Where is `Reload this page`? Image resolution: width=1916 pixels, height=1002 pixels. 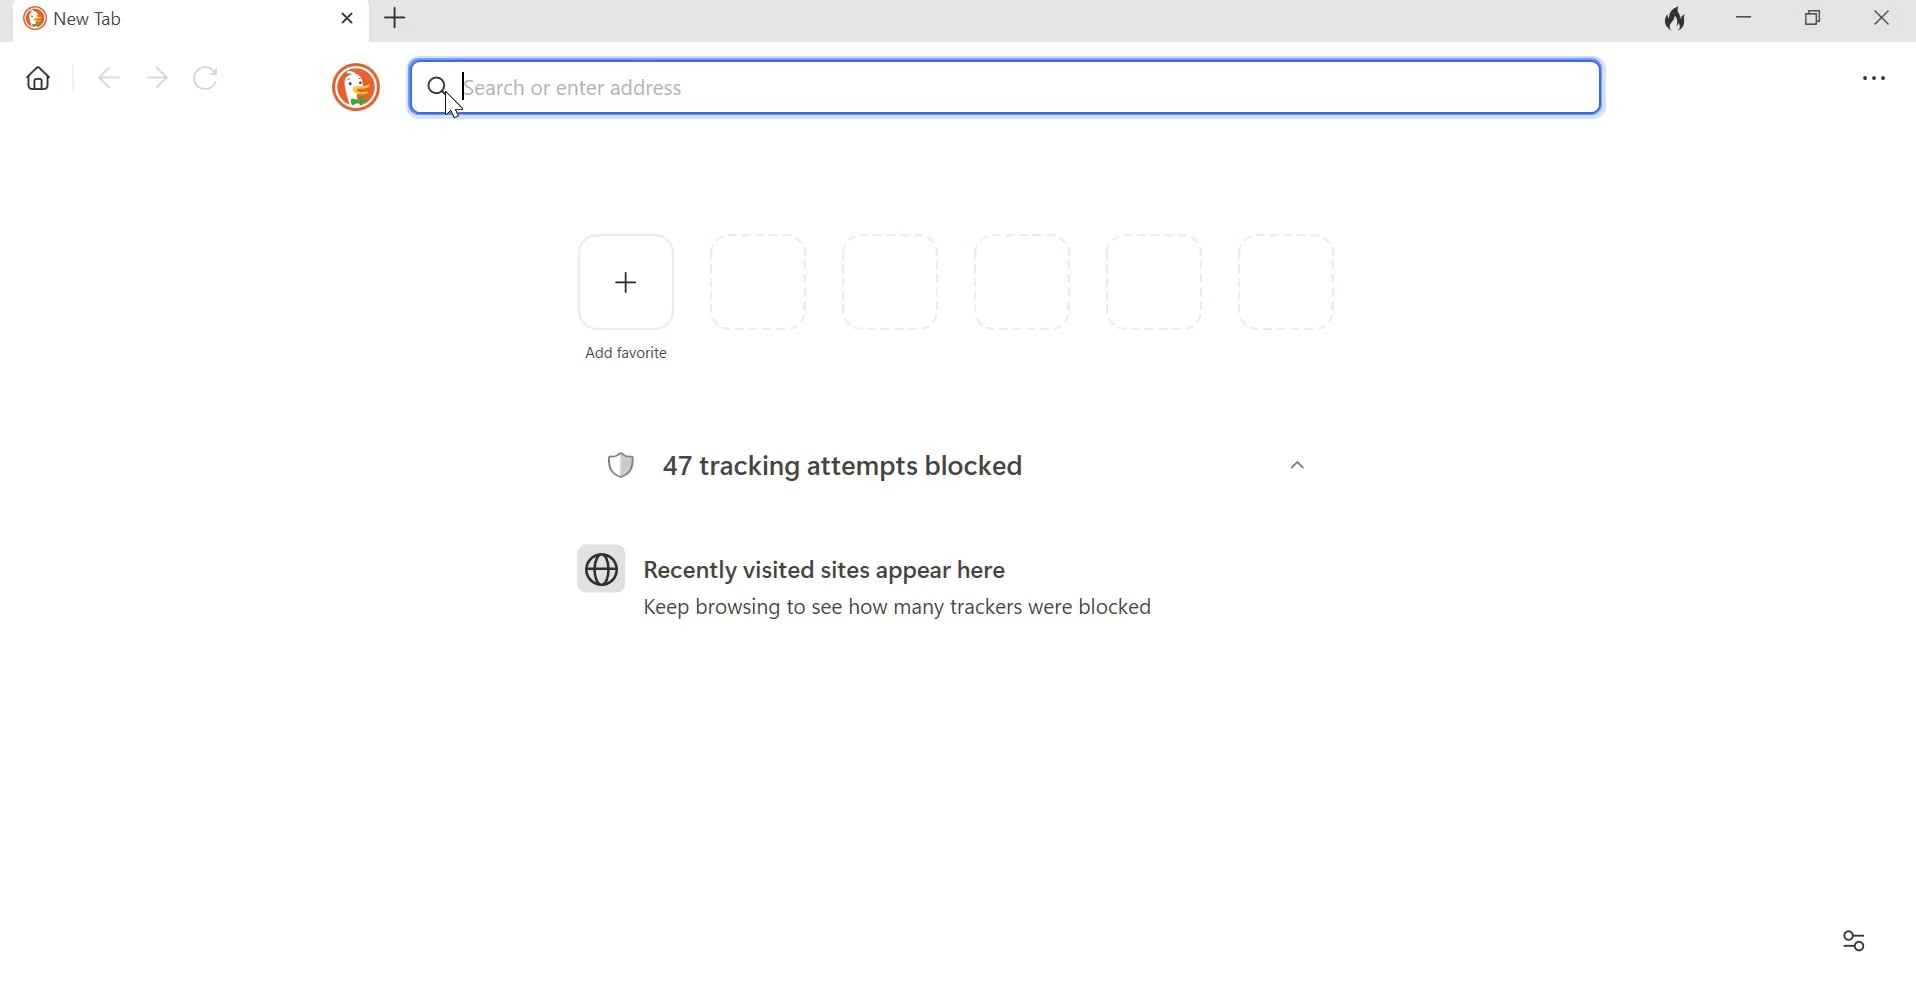
Reload this page is located at coordinates (205, 80).